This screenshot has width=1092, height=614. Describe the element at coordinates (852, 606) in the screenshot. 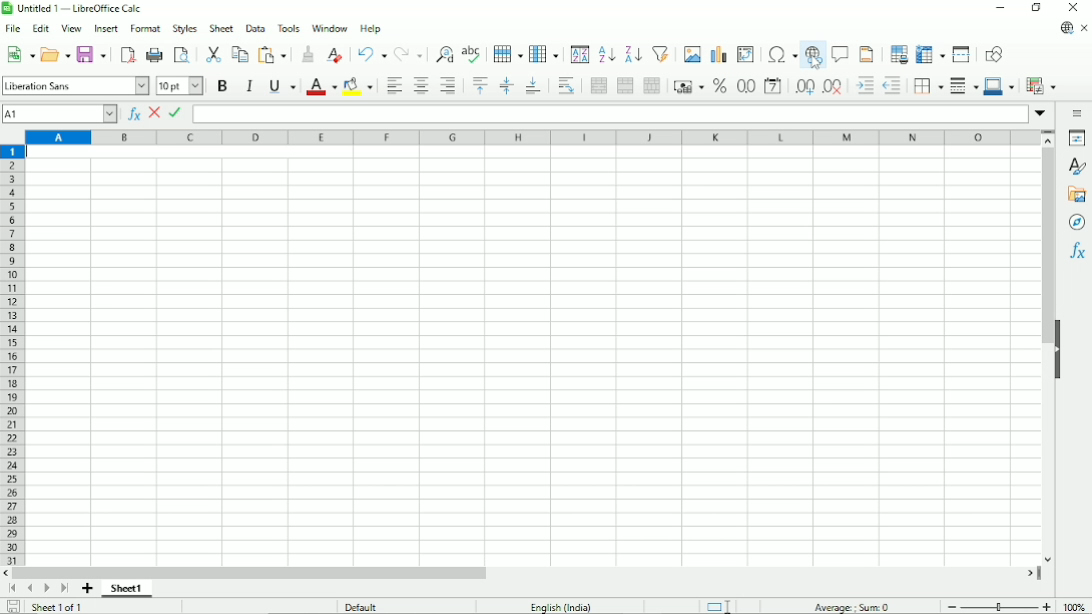

I see `Average, sum 0` at that location.